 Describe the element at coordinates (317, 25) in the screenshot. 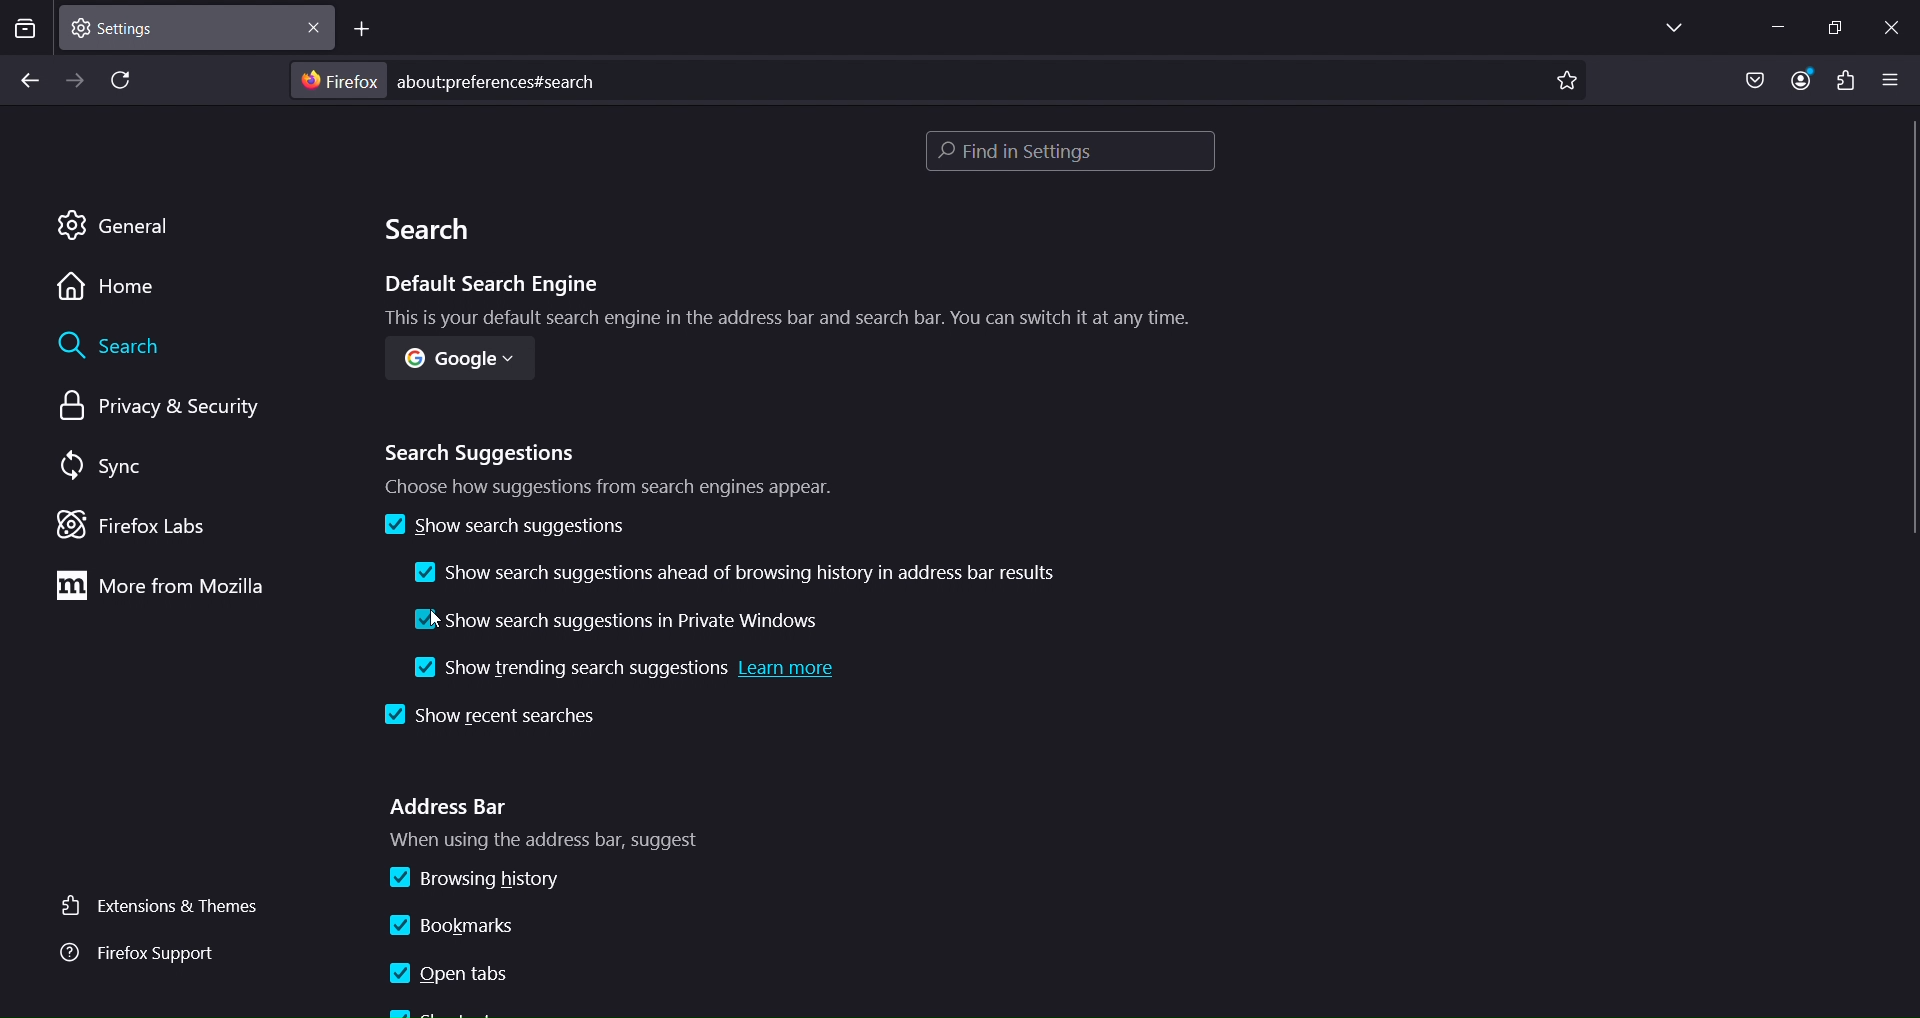

I see `close tab` at that location.